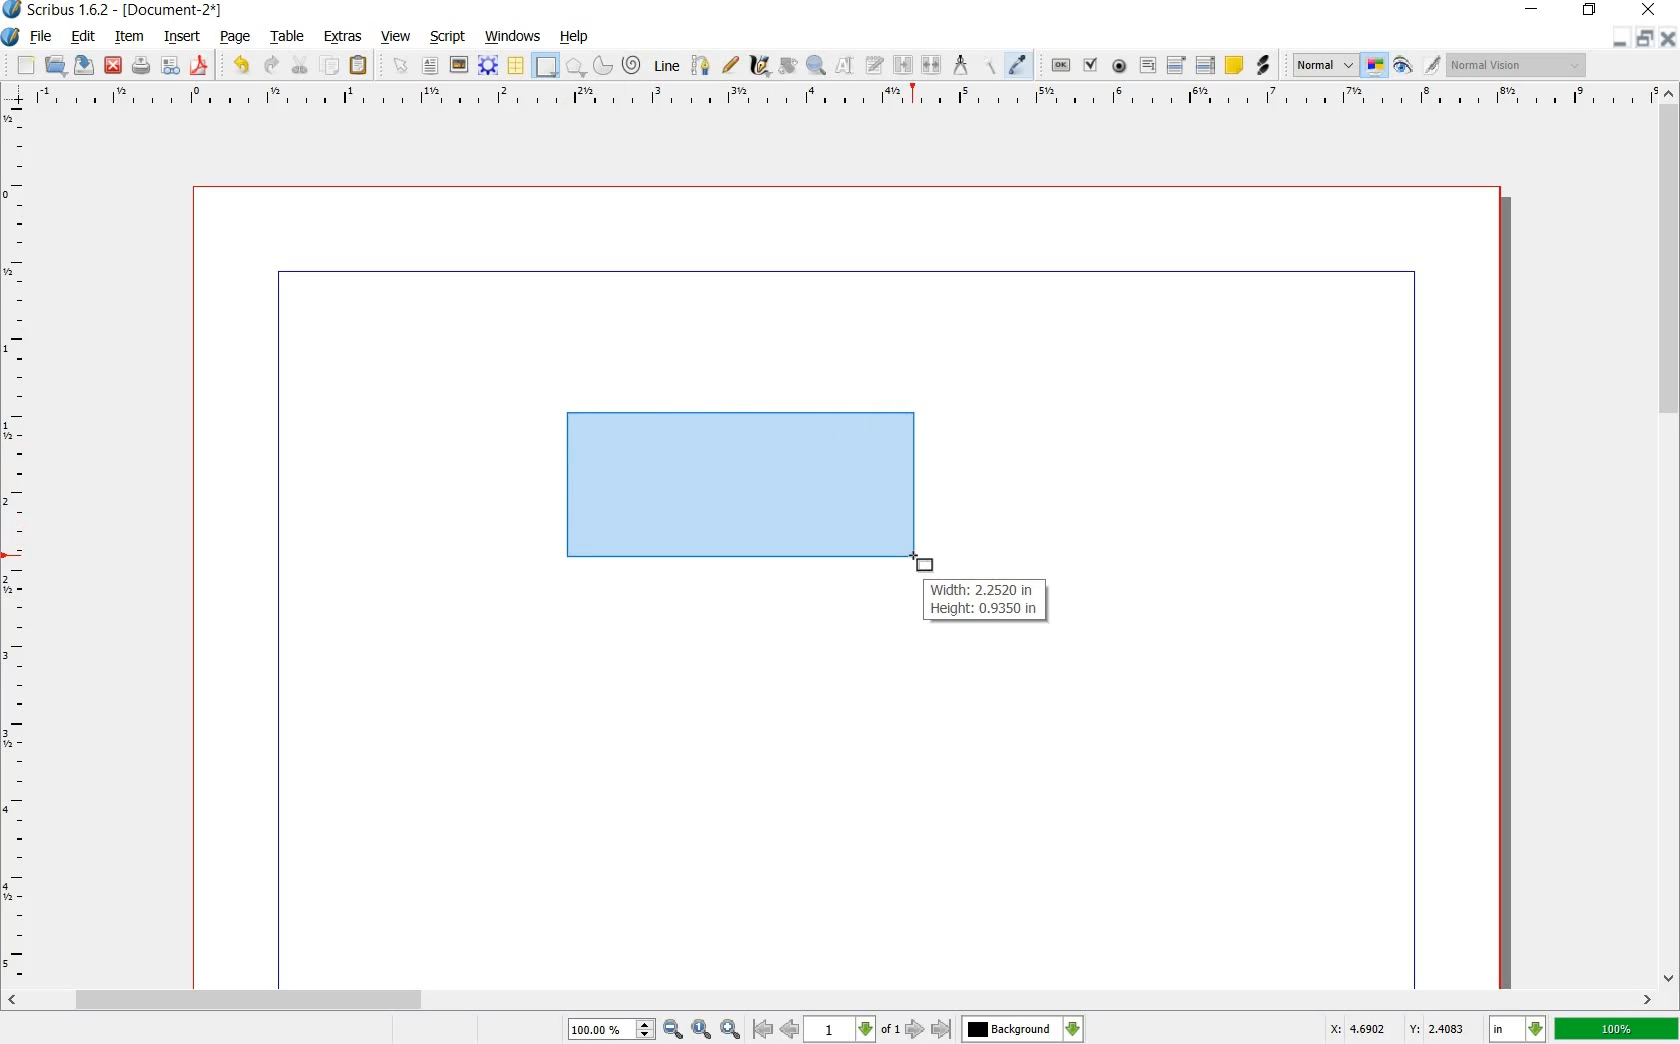 This screenshot has height=1044, width=1680. What do you see at coordinates (845, 66) in the screenshot?
I see `EDIT CONTENTS OF FRAME` at bounding box center [845, 66].